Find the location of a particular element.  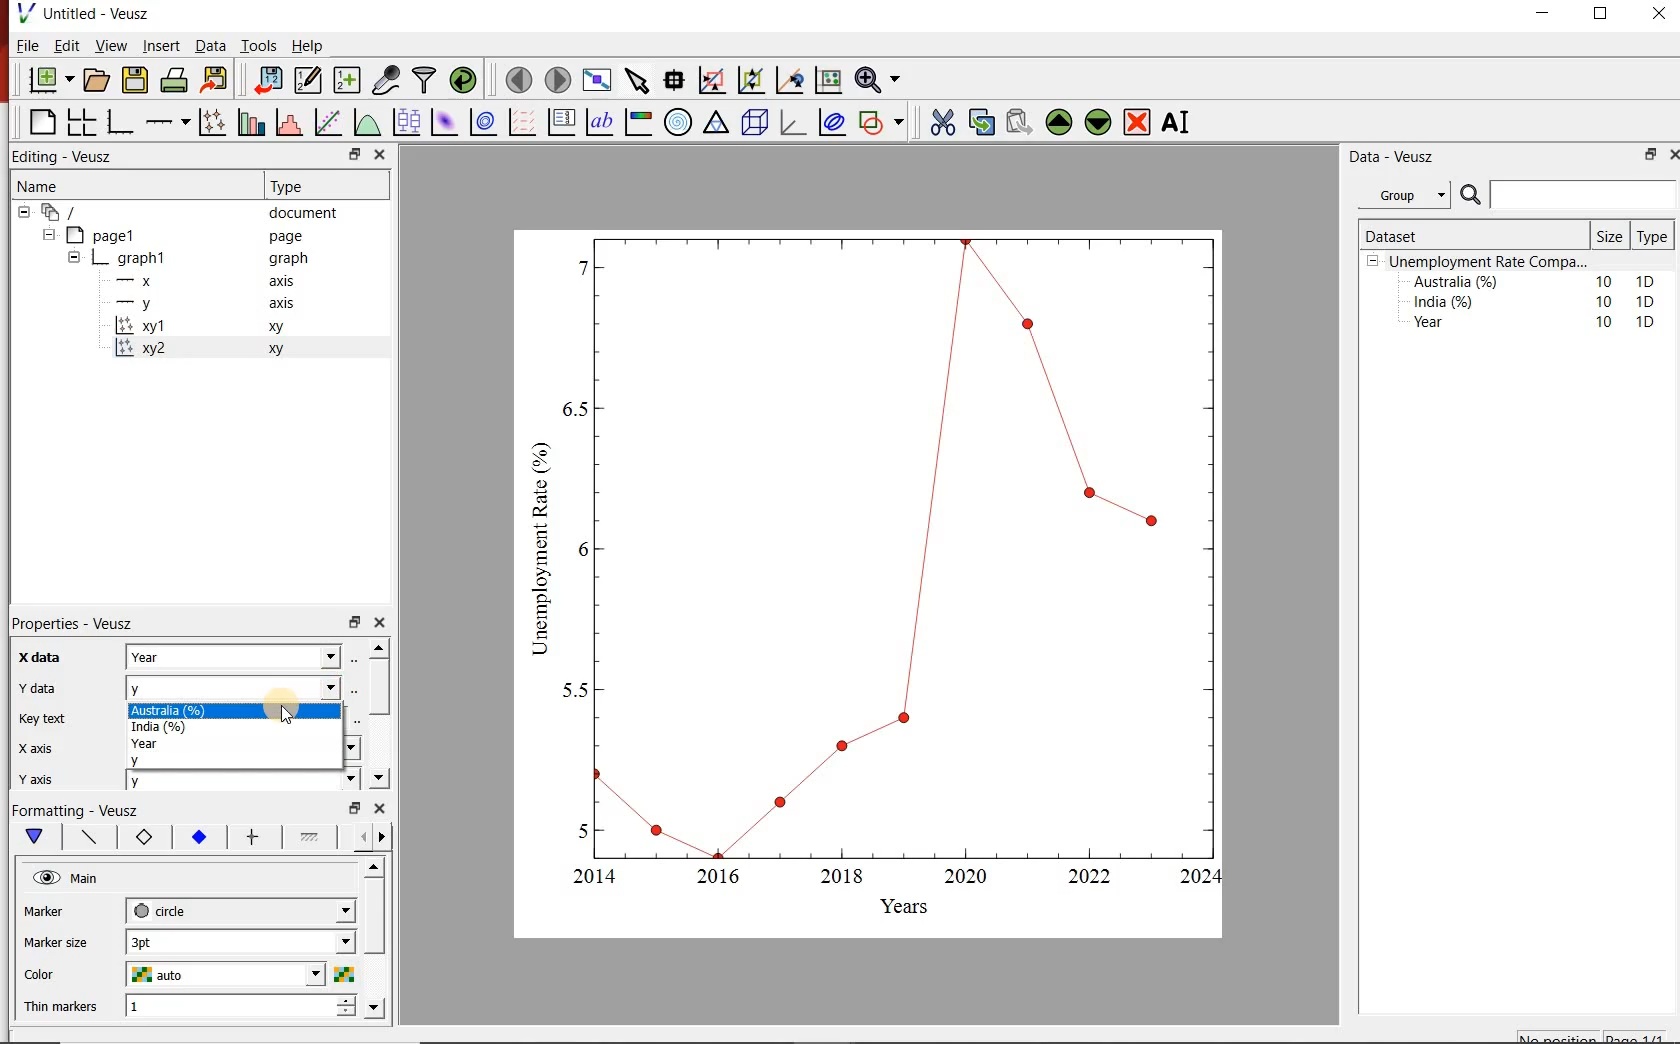

MArker is located at coordinates (58, 914).